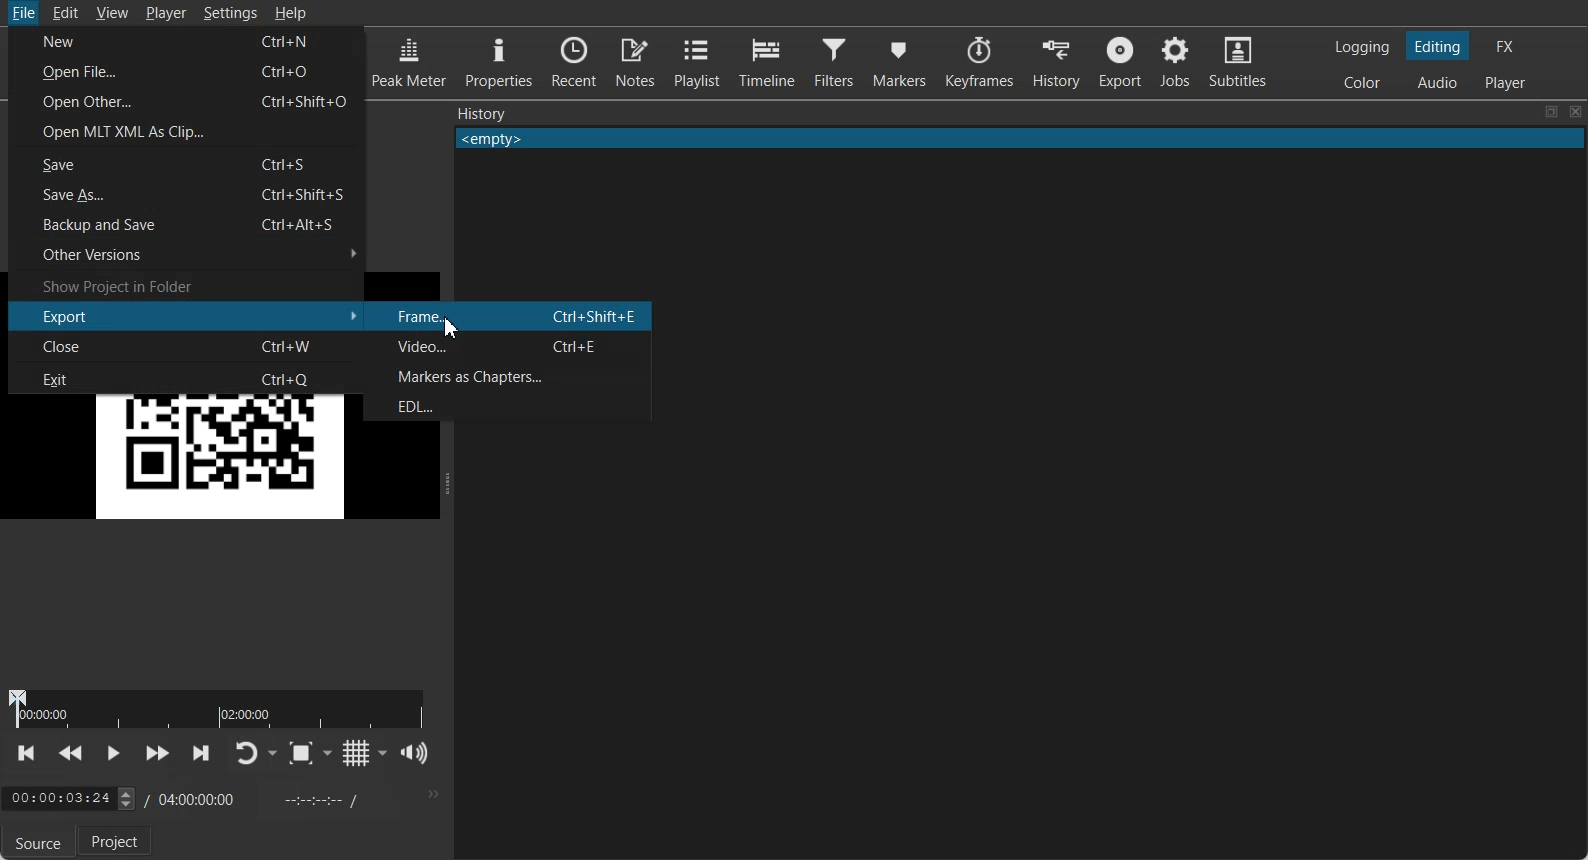 The image size is (1588, 860). What do you see at coordinates (118, 842) in the screenshot?
I see `Project` at bounding box center [118, 842].